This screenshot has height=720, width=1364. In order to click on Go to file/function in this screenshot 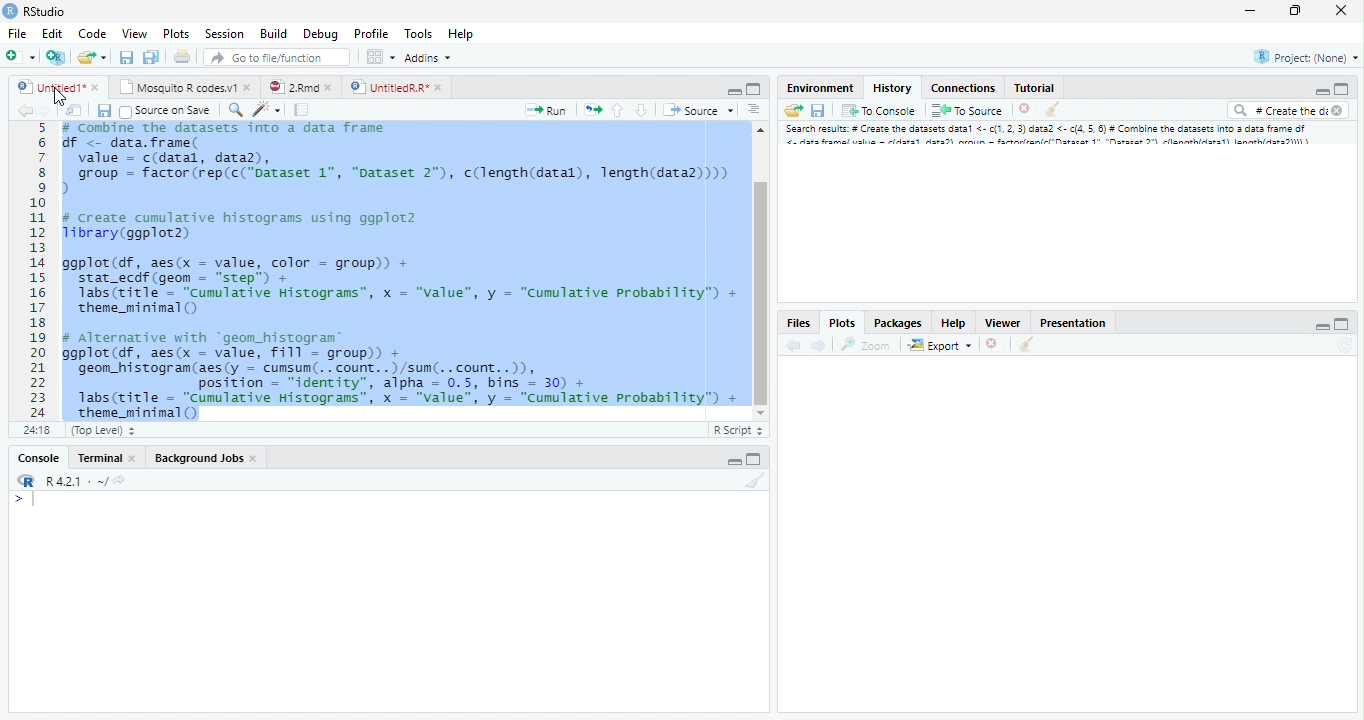, I will do `click(275, 58)`.